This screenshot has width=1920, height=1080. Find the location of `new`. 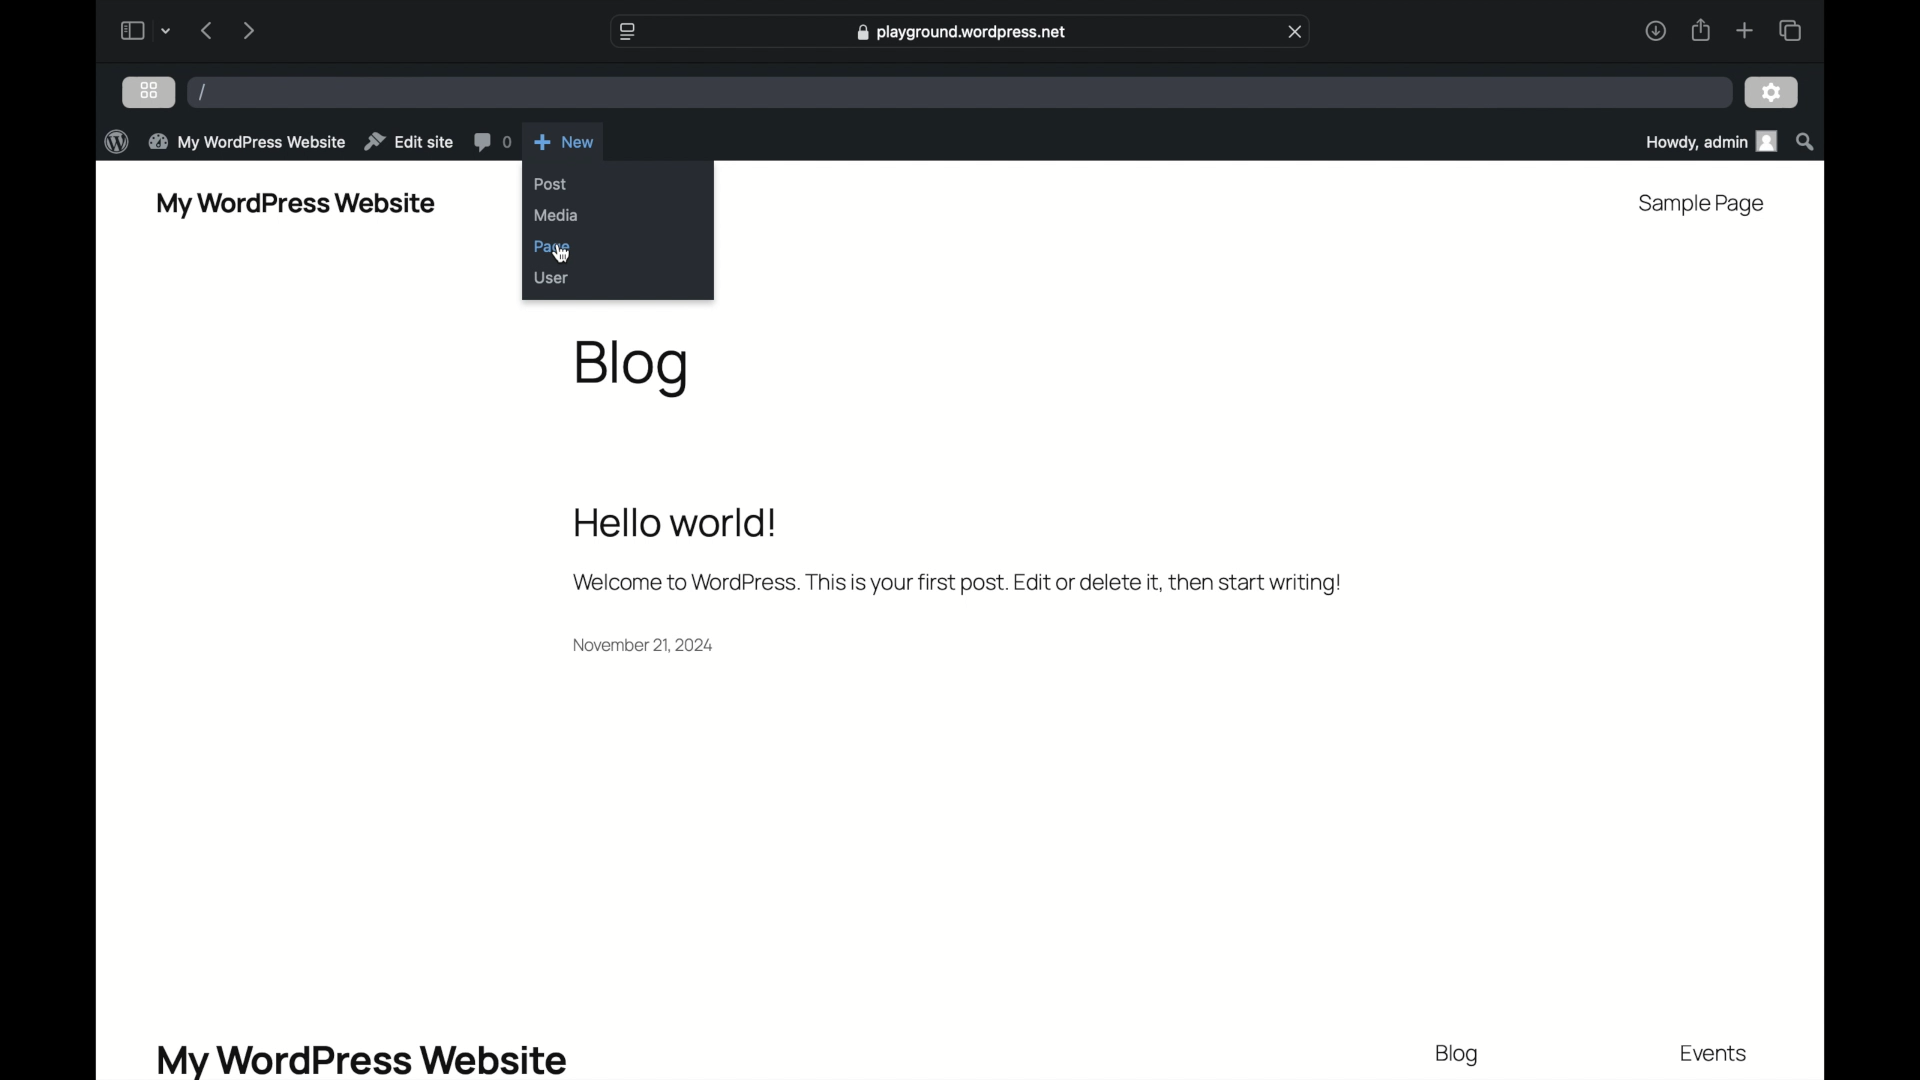

new is located at coordinates (566, 143).